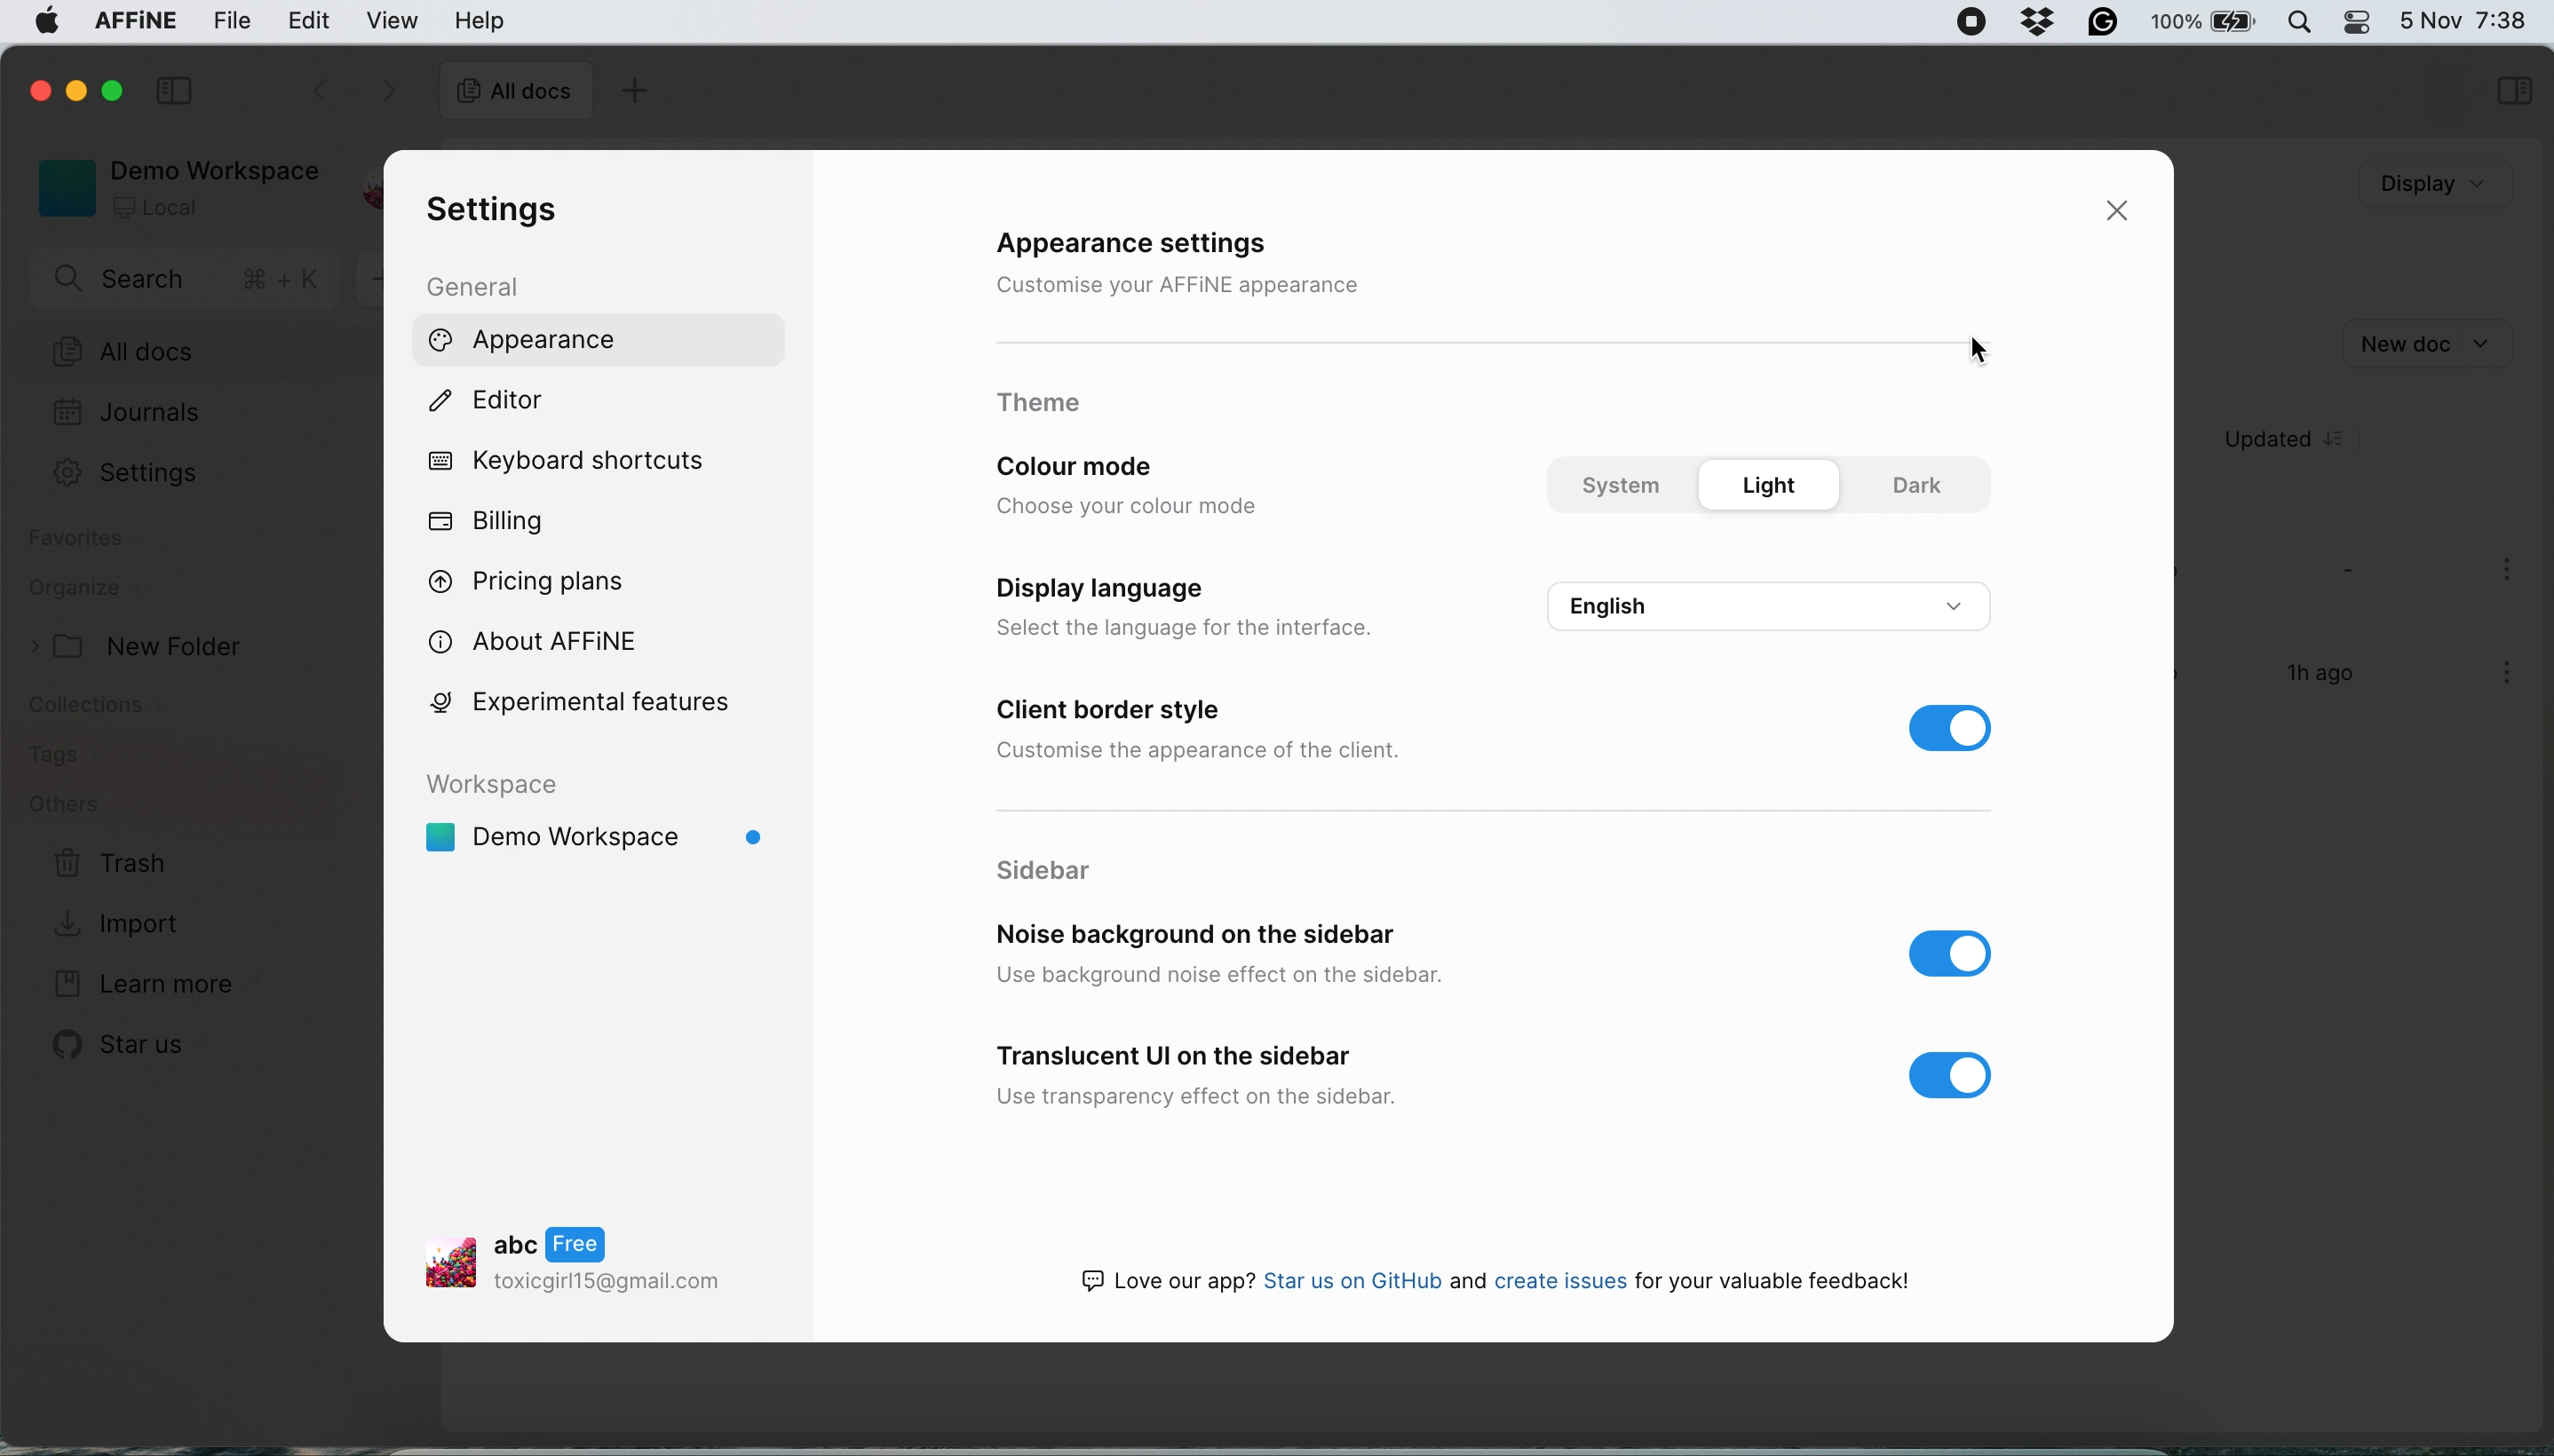 The width and height of the screenshot is (2554, 1456). Describe the element at coordinates (1177, 1055) in the screenshot. I see `translucent ui on the sidebar` at that location.